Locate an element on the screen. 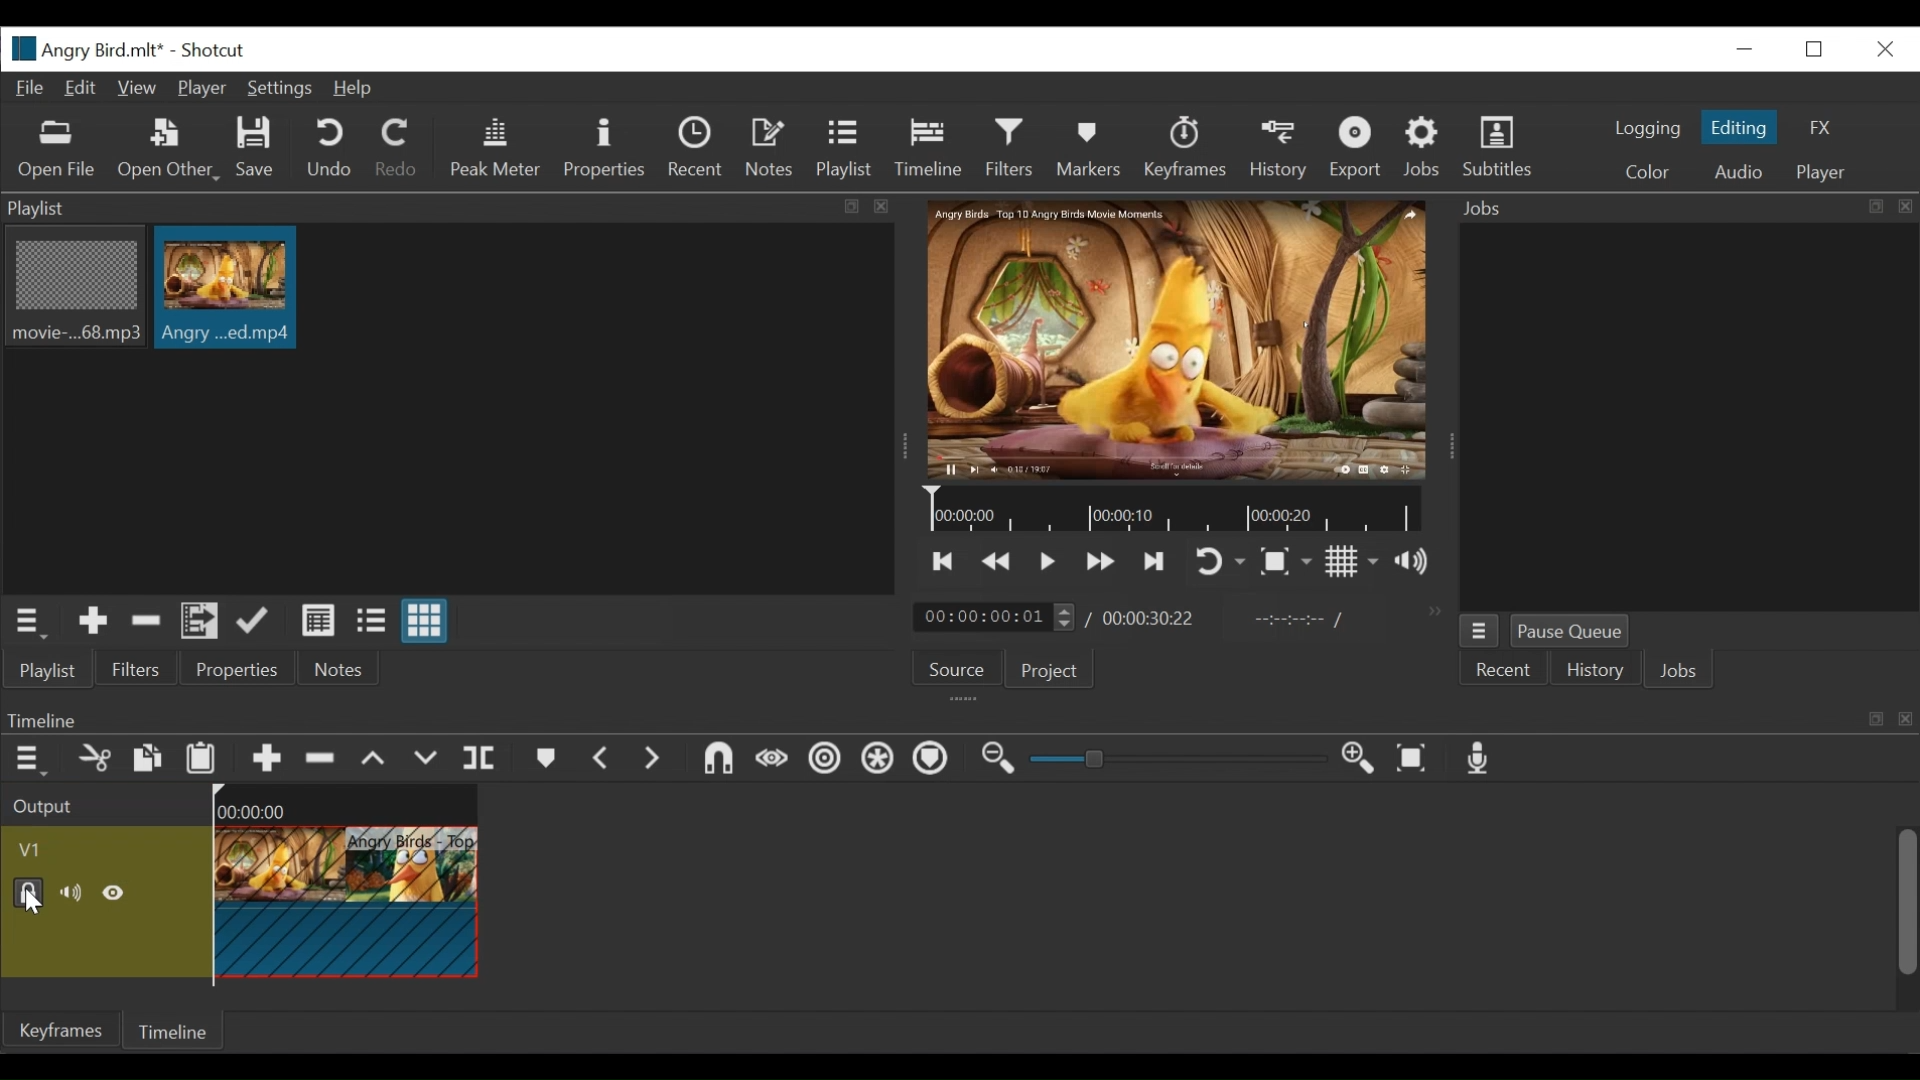 This screenshot has width=1920, height=1080. Recent is located at coordinates (1504, 669).